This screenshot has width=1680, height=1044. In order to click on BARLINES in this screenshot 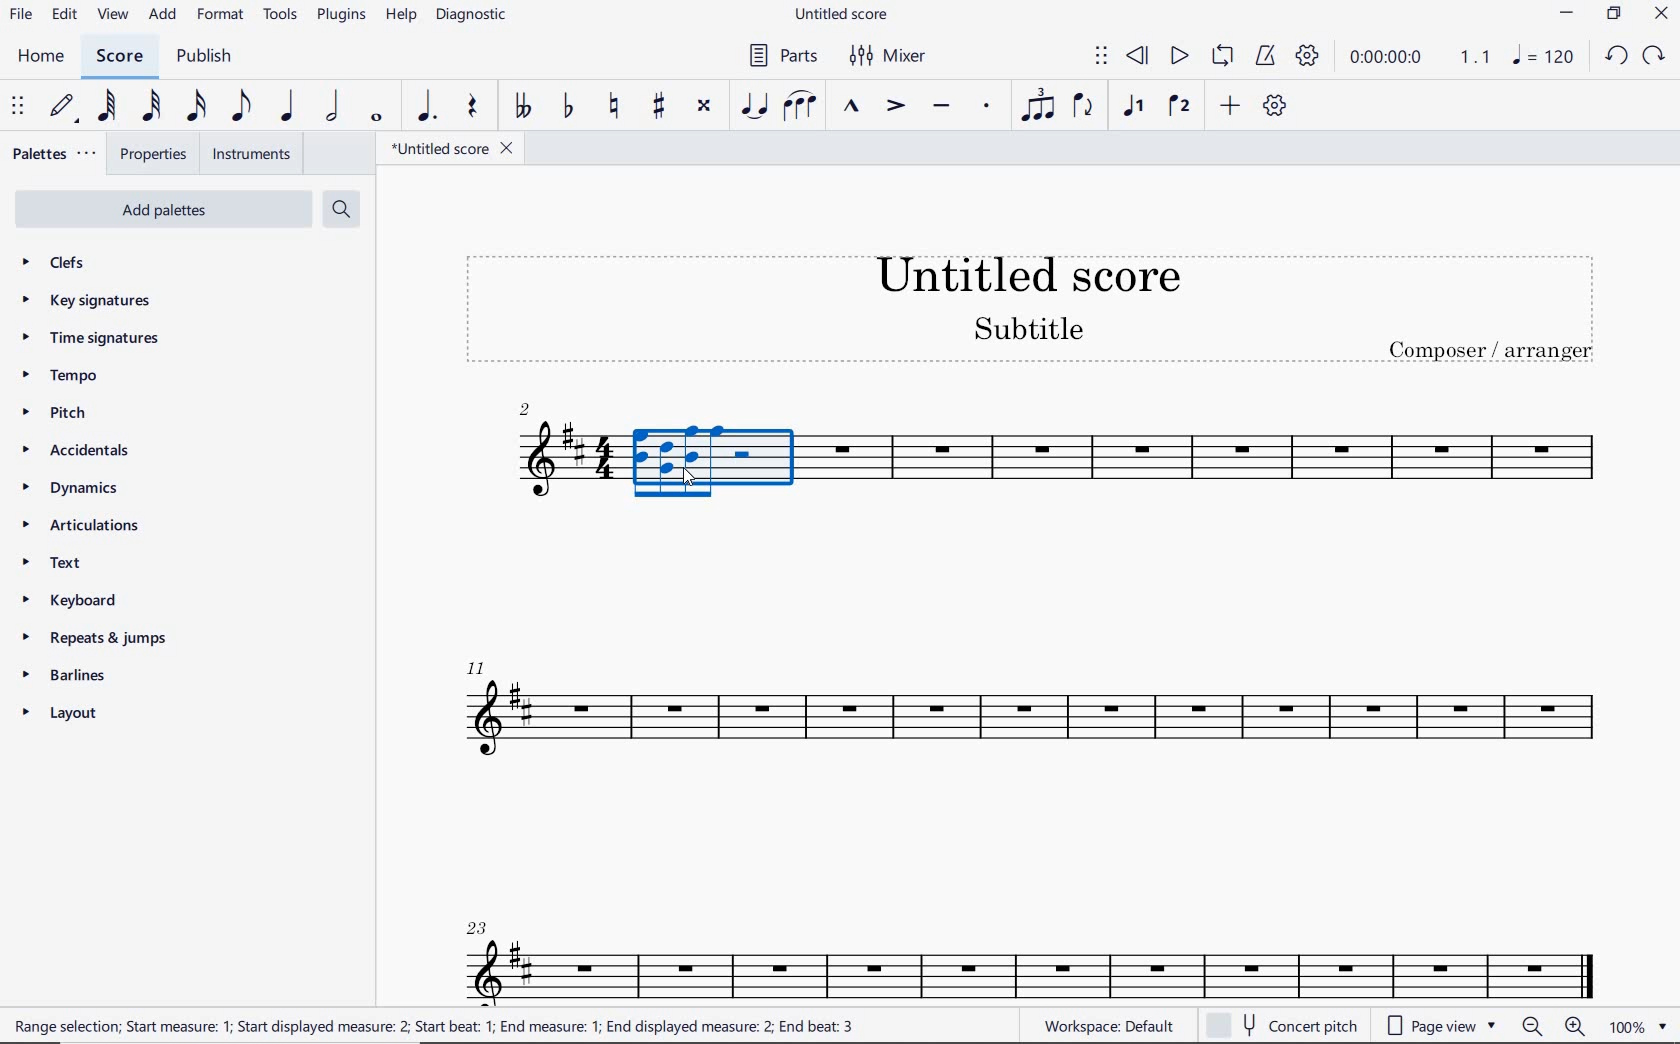, I will do `click(71, 679)`.